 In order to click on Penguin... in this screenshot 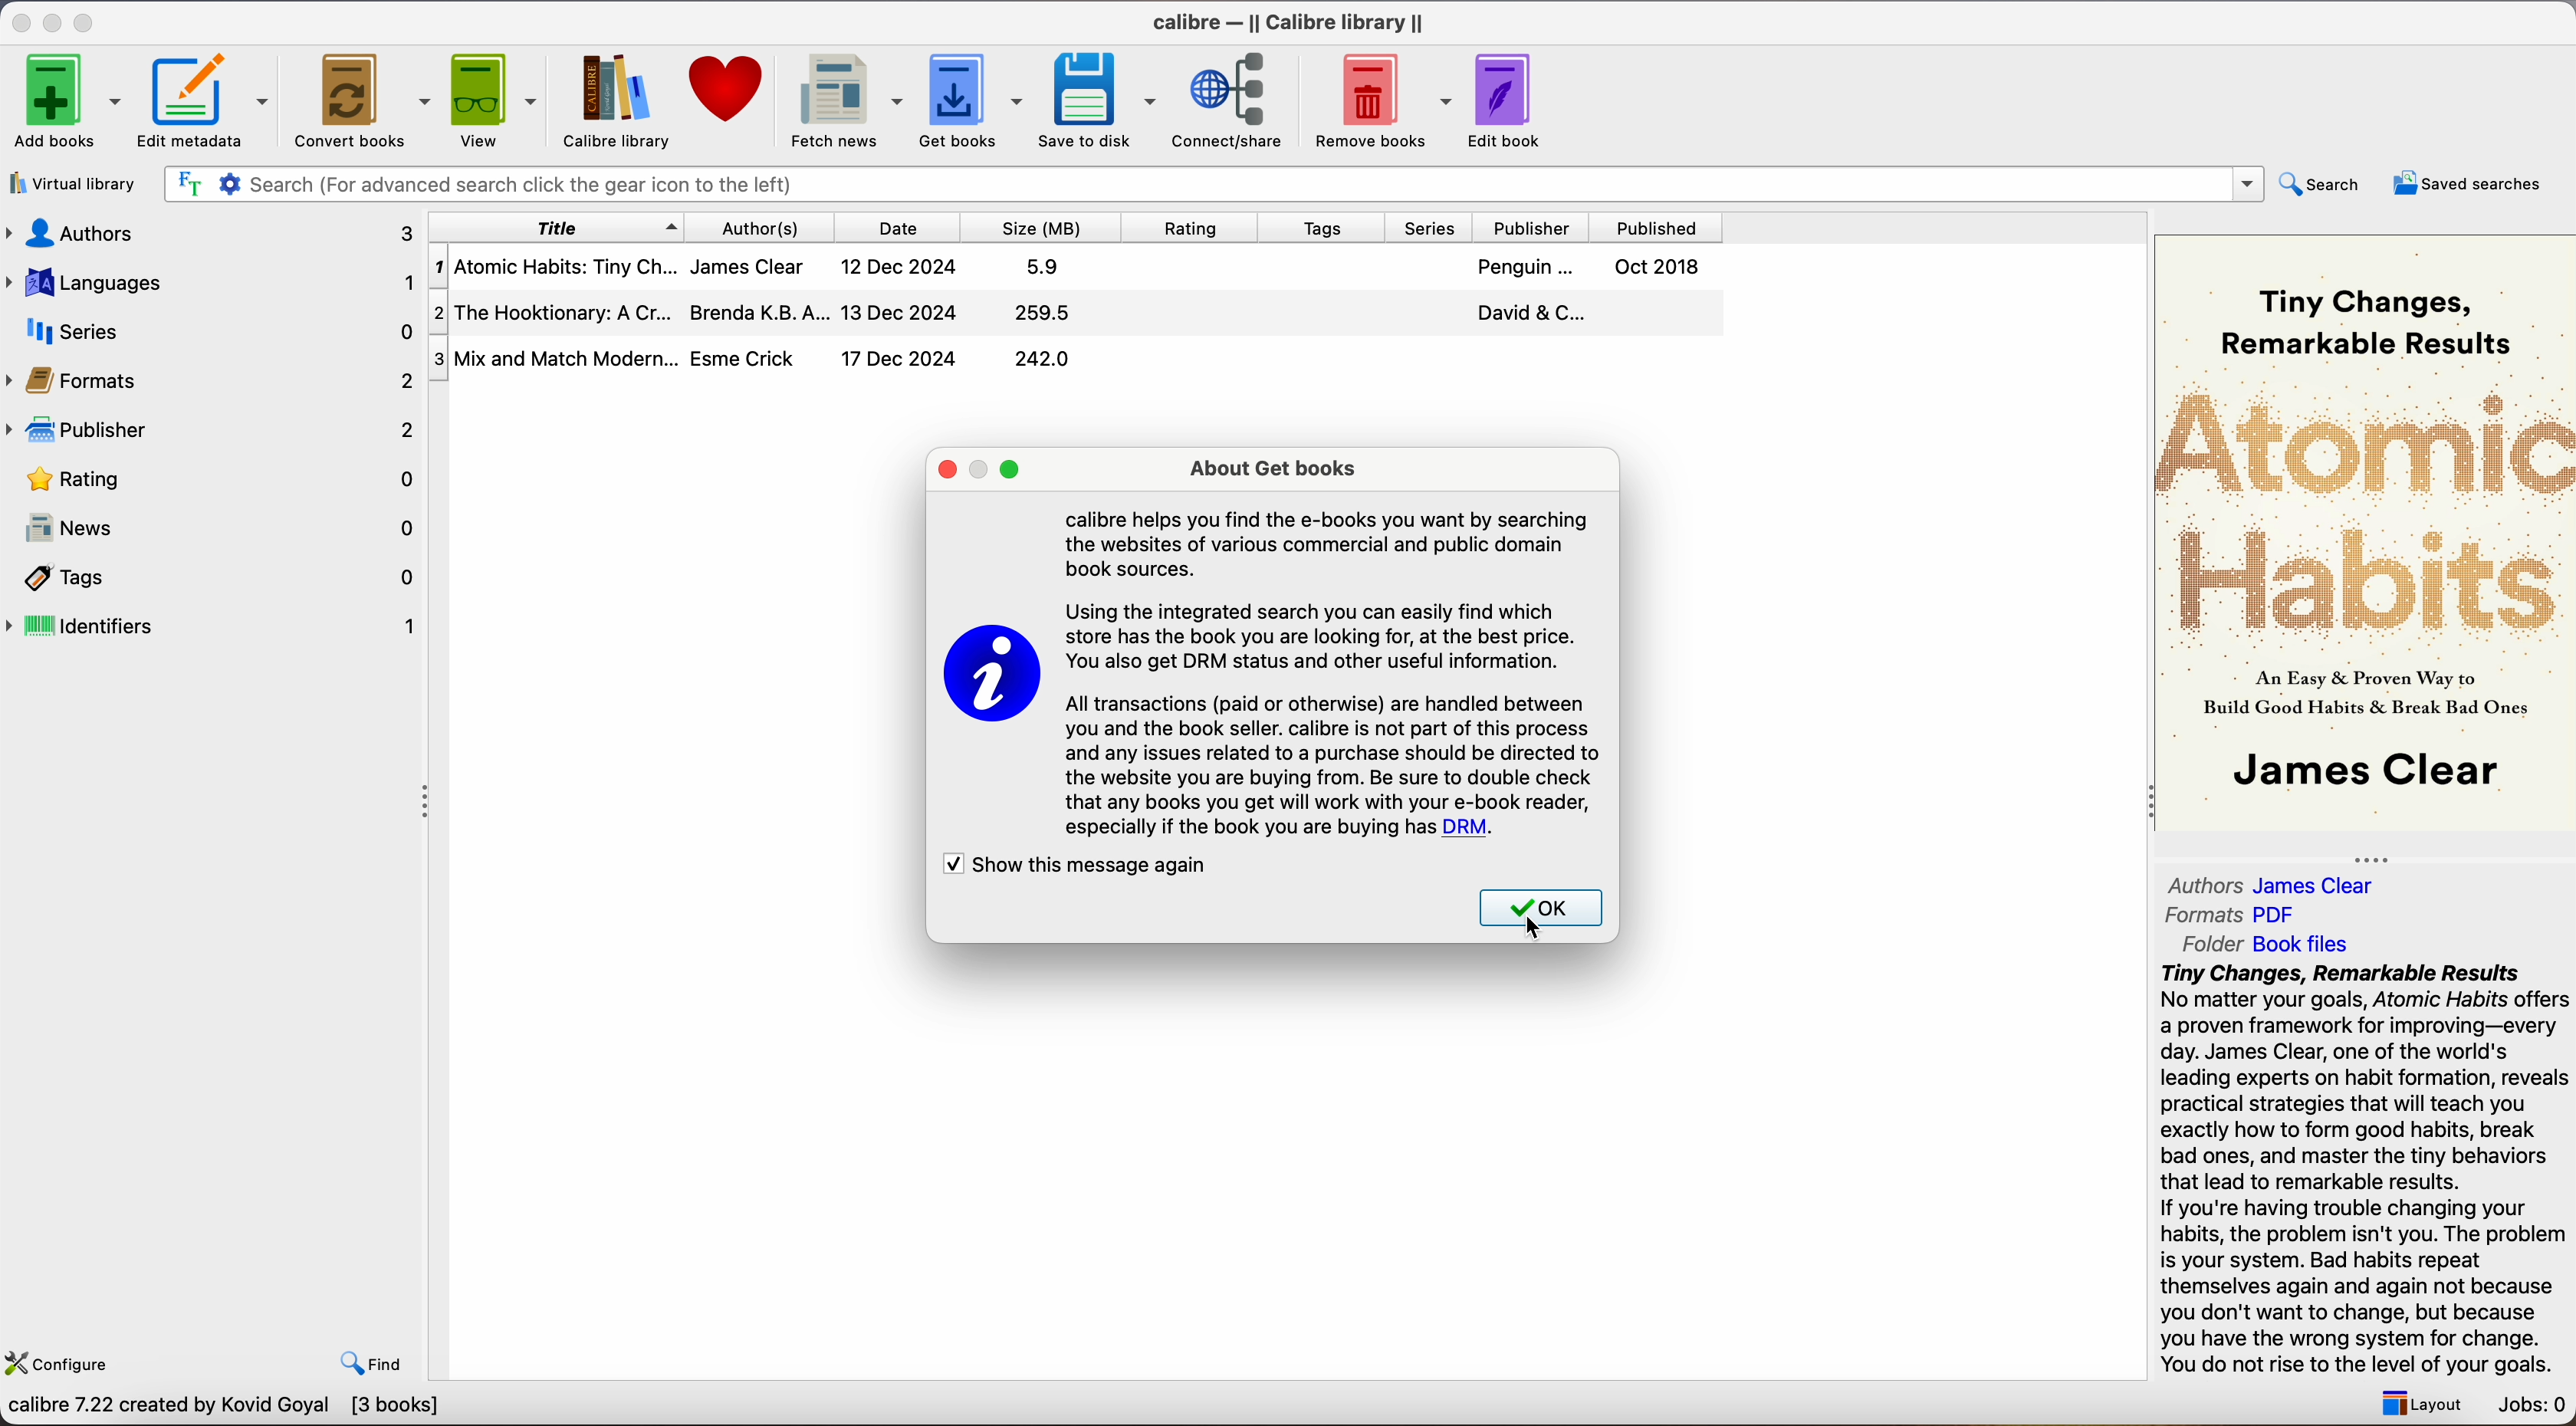, I will do `click(1521, 267)`.